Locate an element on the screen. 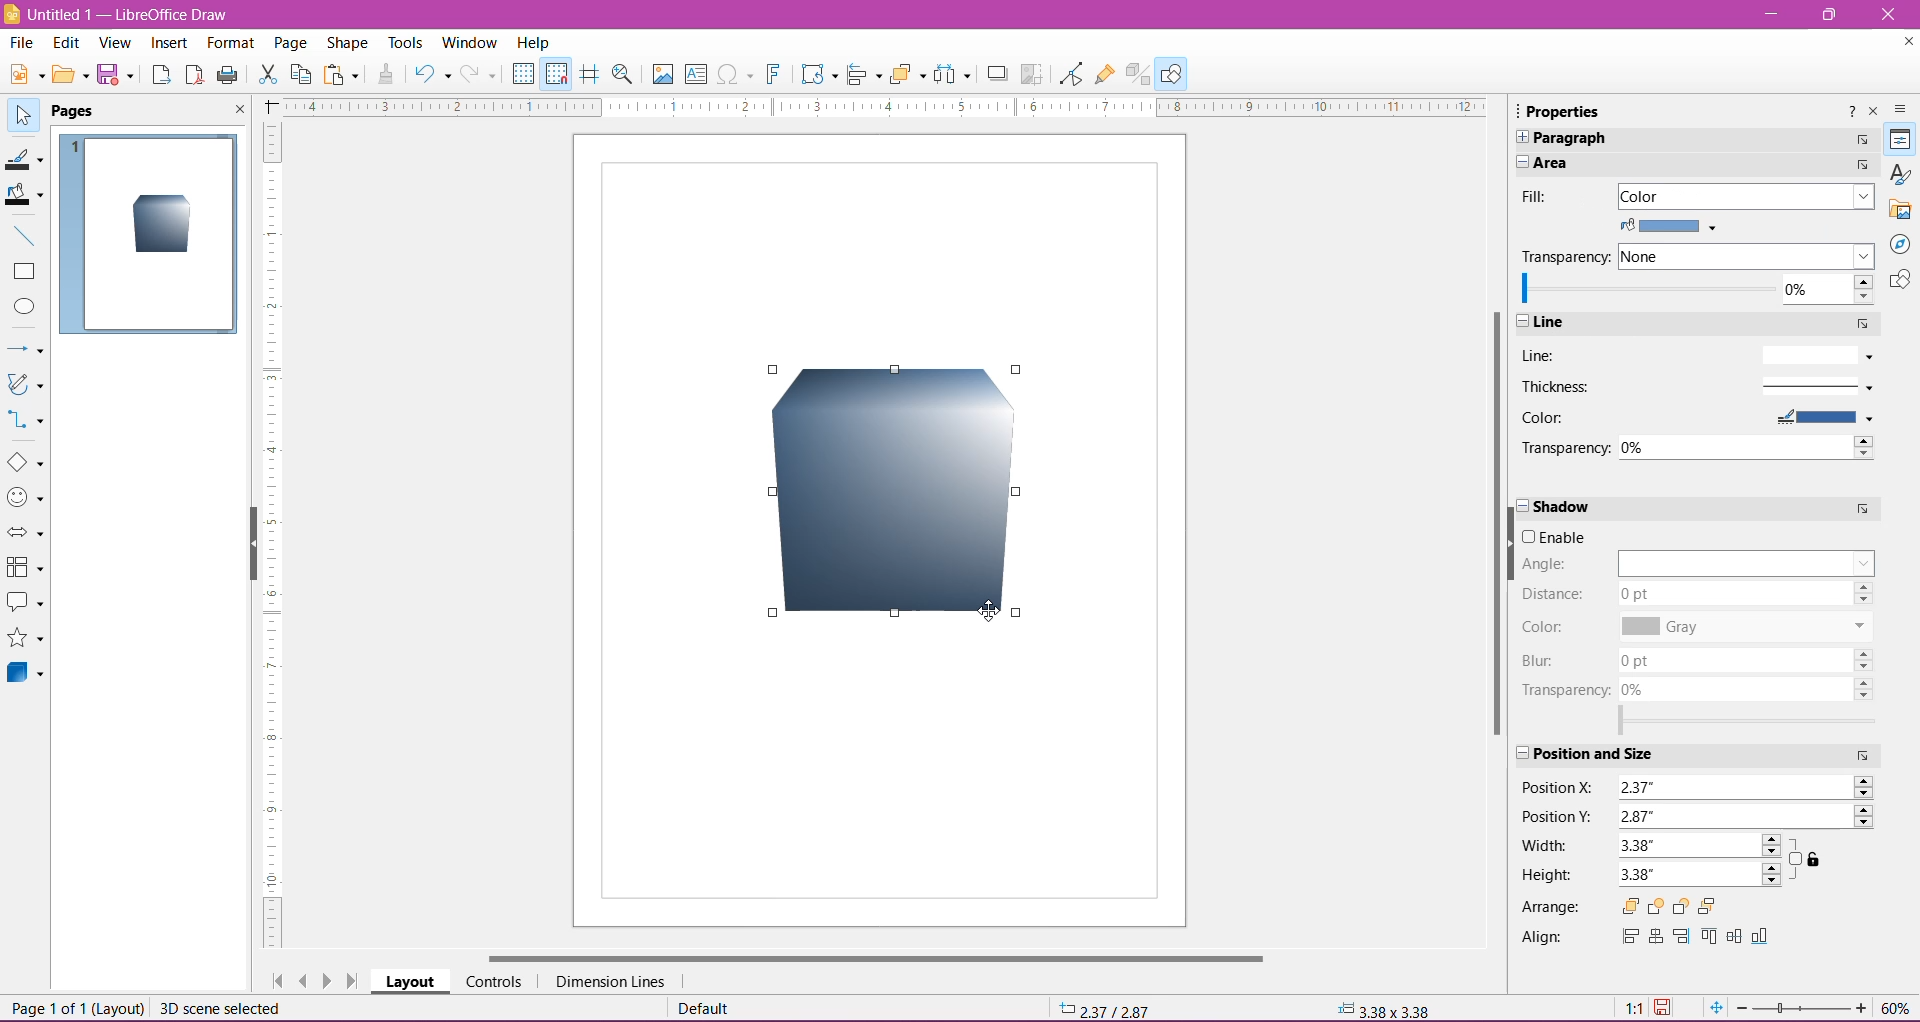  Shadow is located at coordinates (1670, 508).